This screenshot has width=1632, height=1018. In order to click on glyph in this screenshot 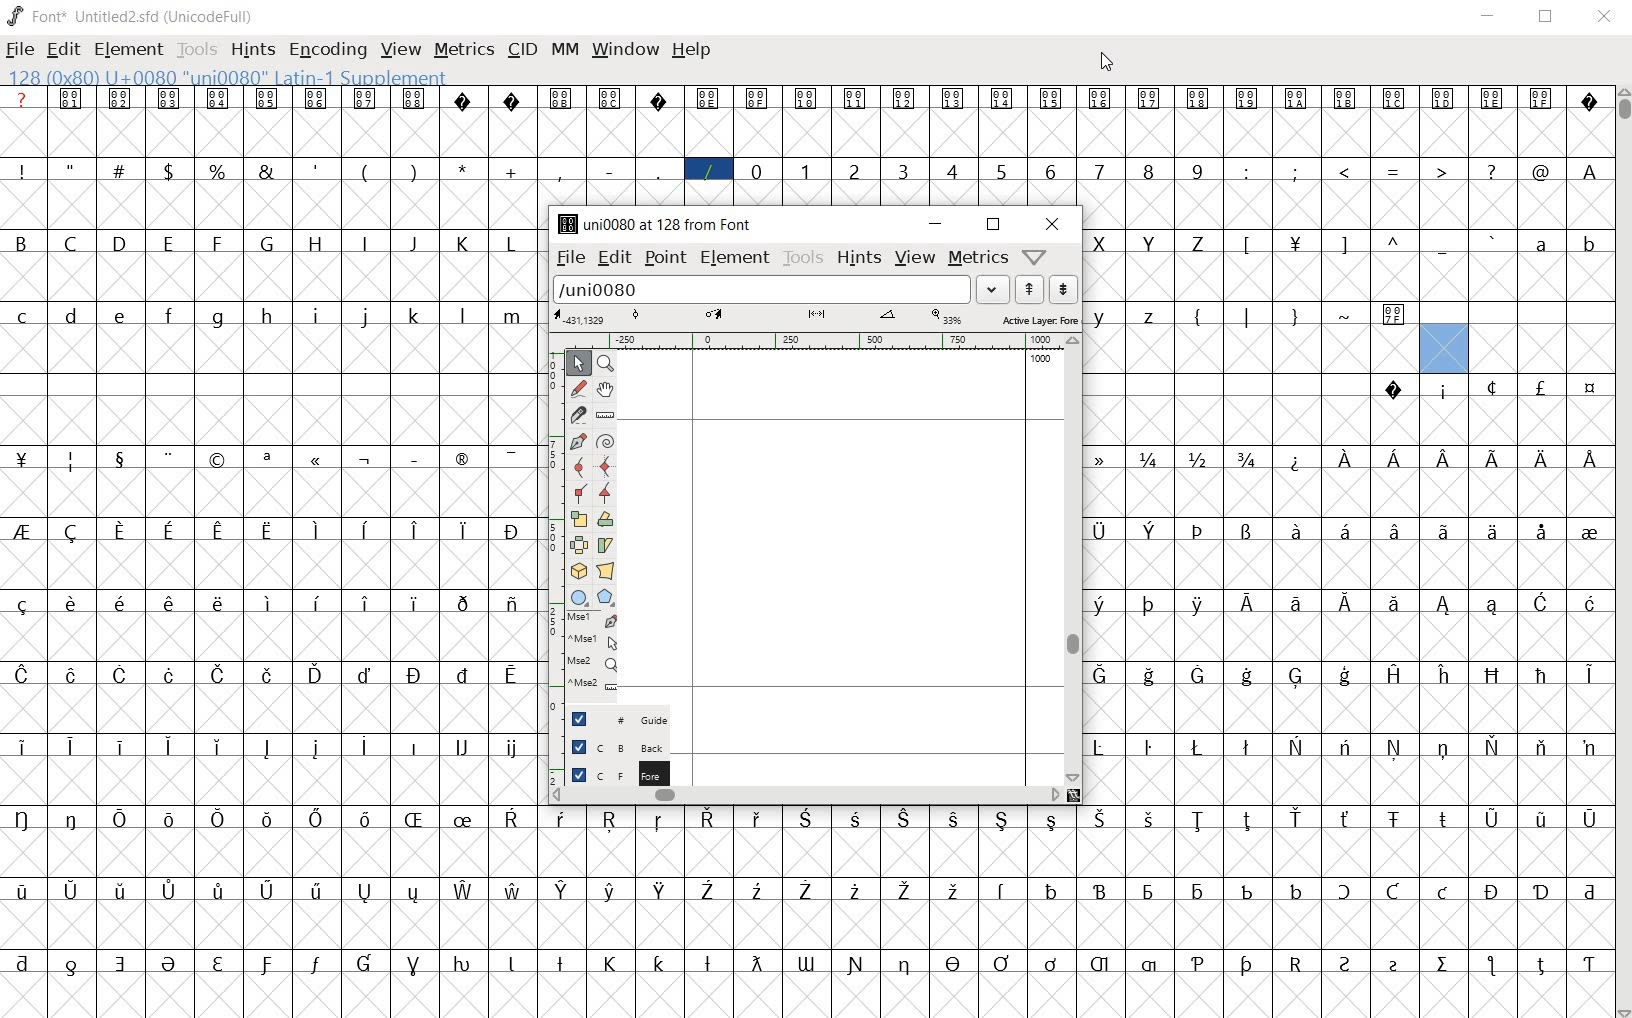, I will do `click(120, 99)`.